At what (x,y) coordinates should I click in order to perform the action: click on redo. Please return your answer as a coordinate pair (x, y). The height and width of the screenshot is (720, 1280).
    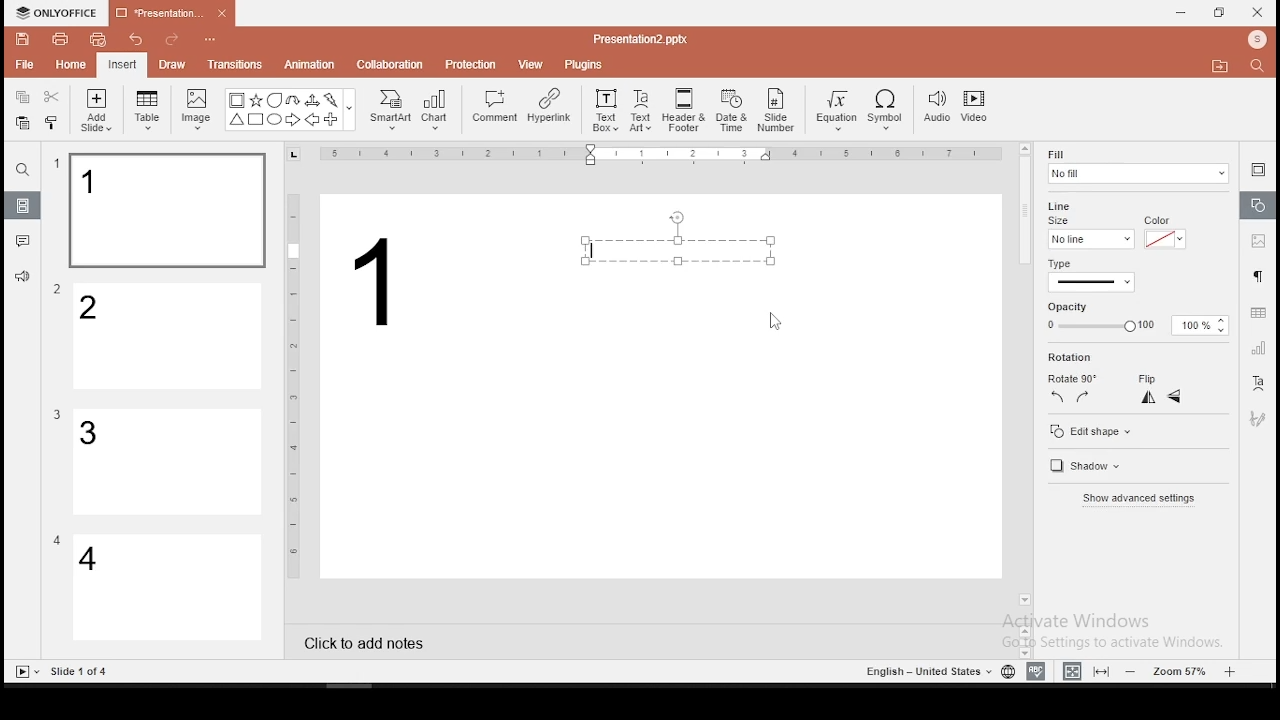
    Looking at the image, I should click on (172, 42).